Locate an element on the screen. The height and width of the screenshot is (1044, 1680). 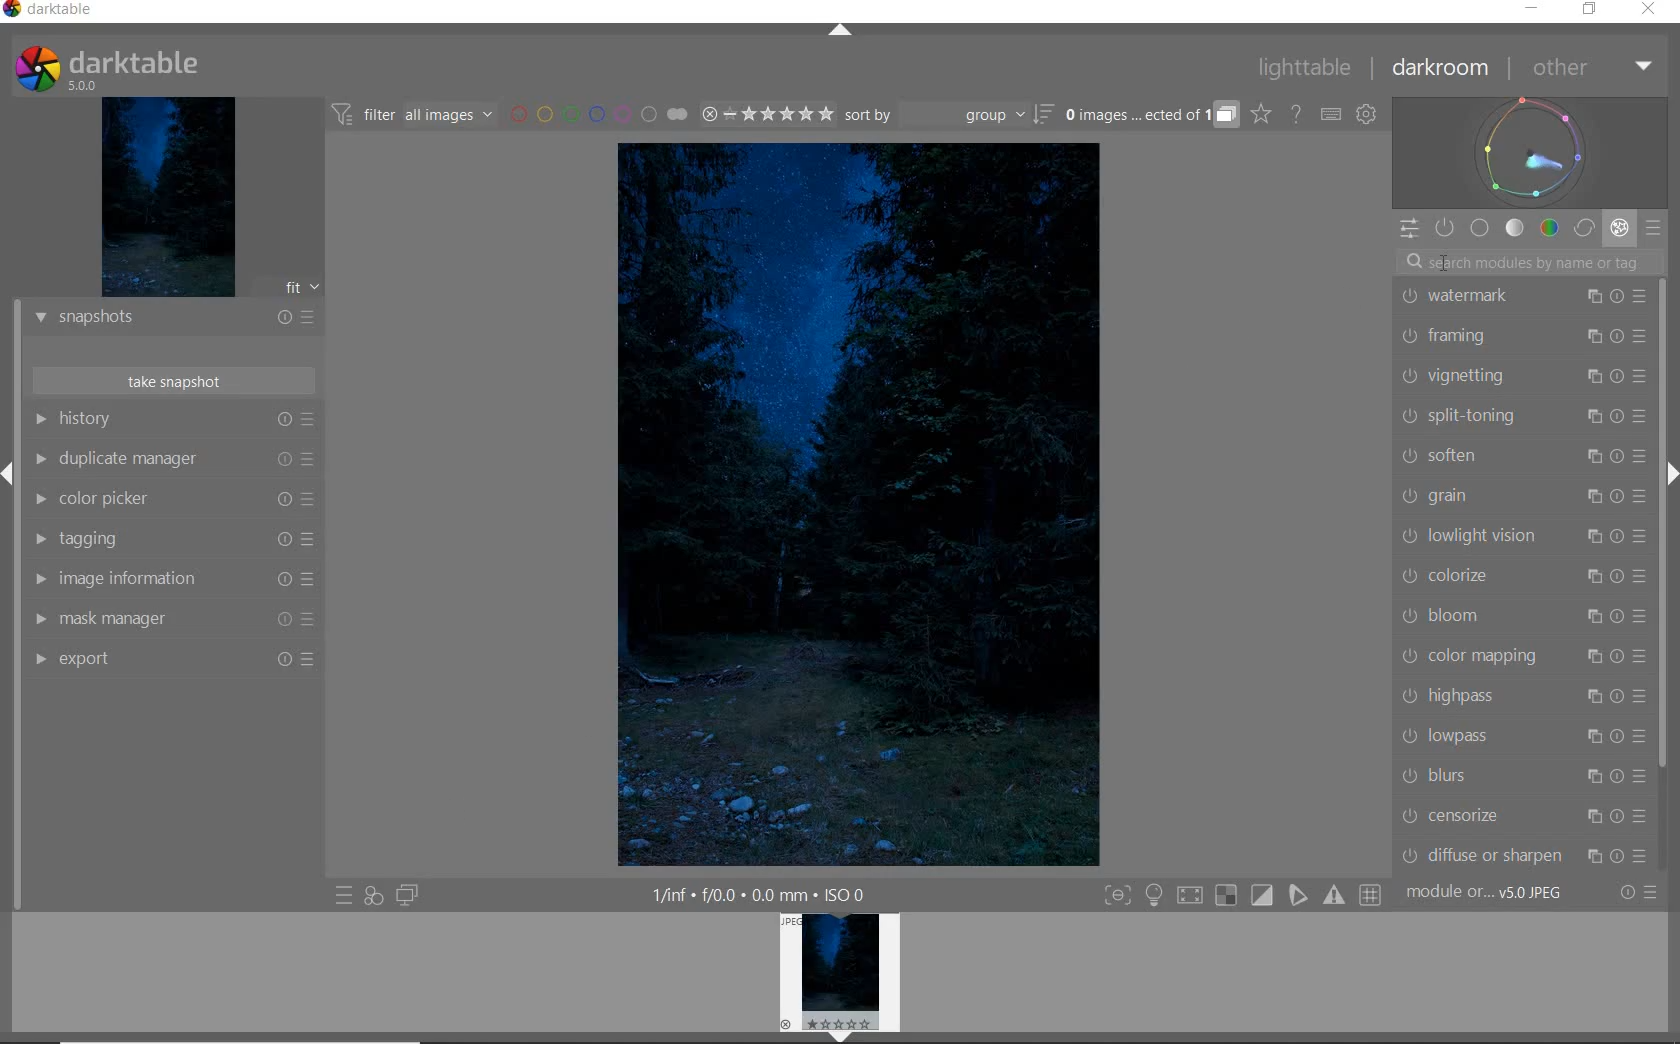
Scrollbar is located at coordinates (1670, 629).